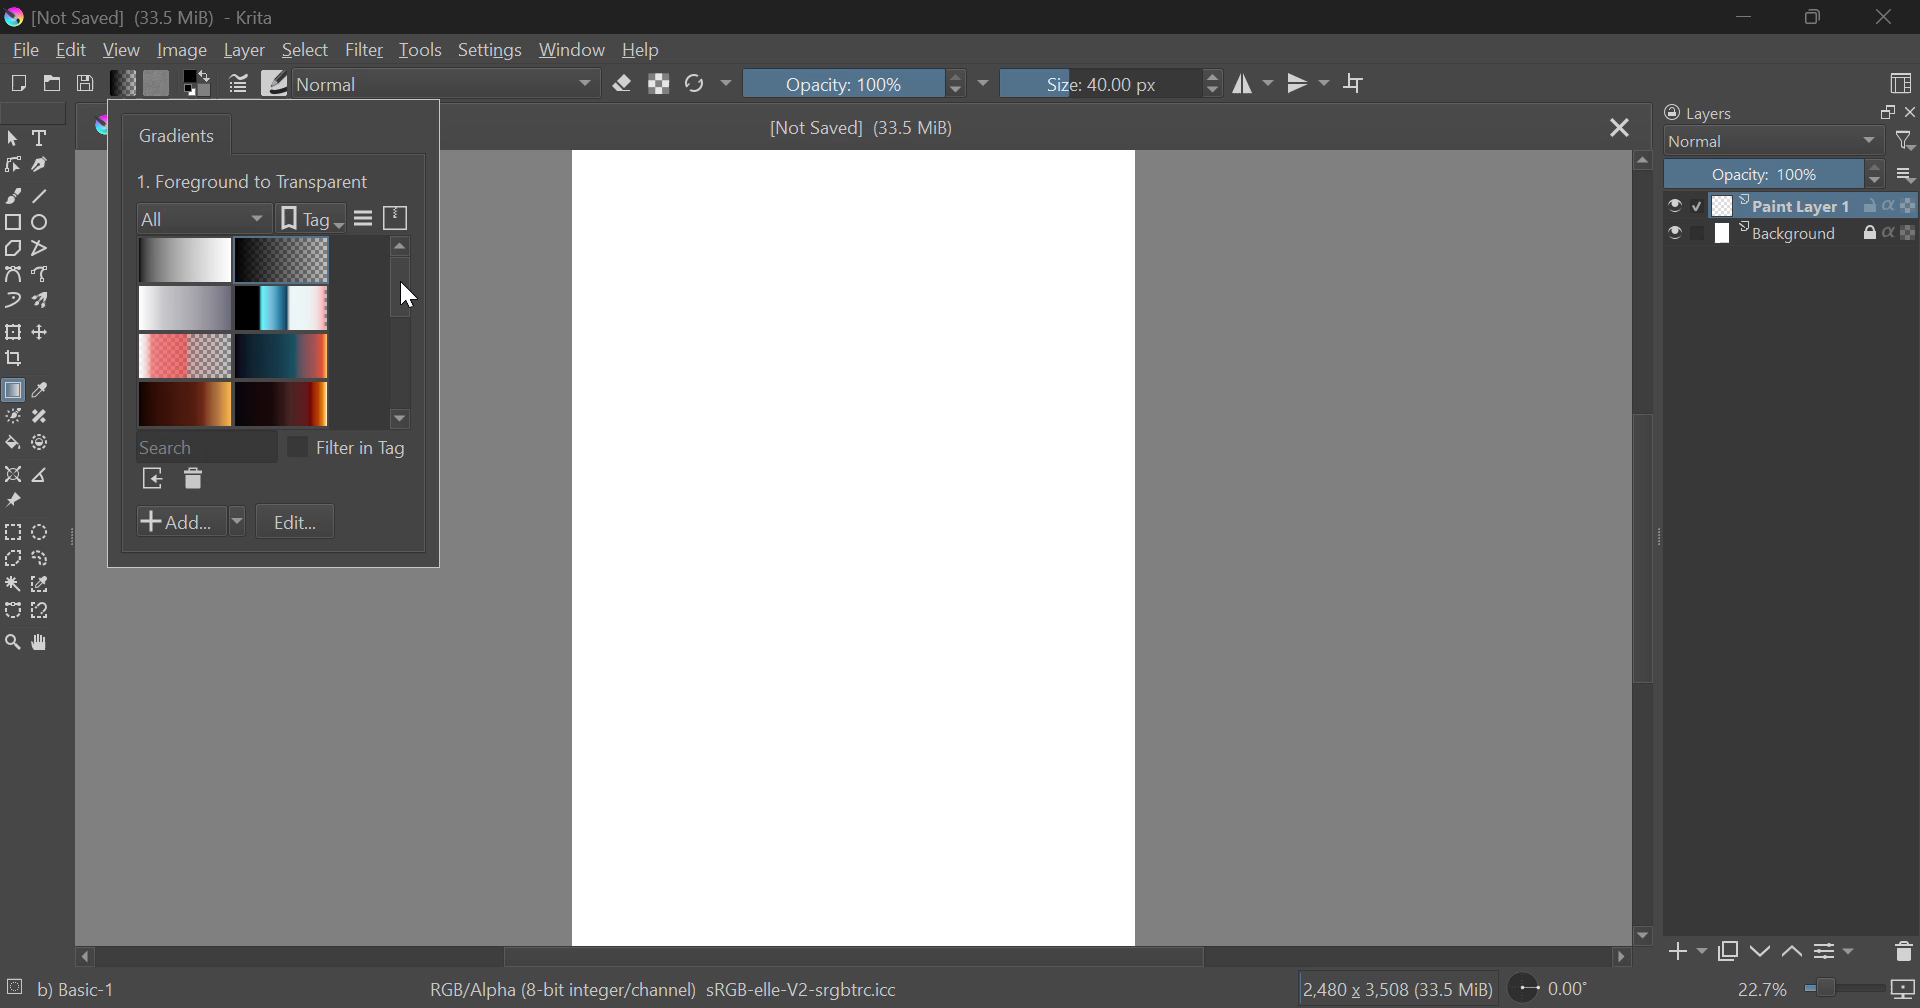  What do you see at coordinates (152, 481) in the screenshot?
I see `Import resource` at bounding box center [152, 481].